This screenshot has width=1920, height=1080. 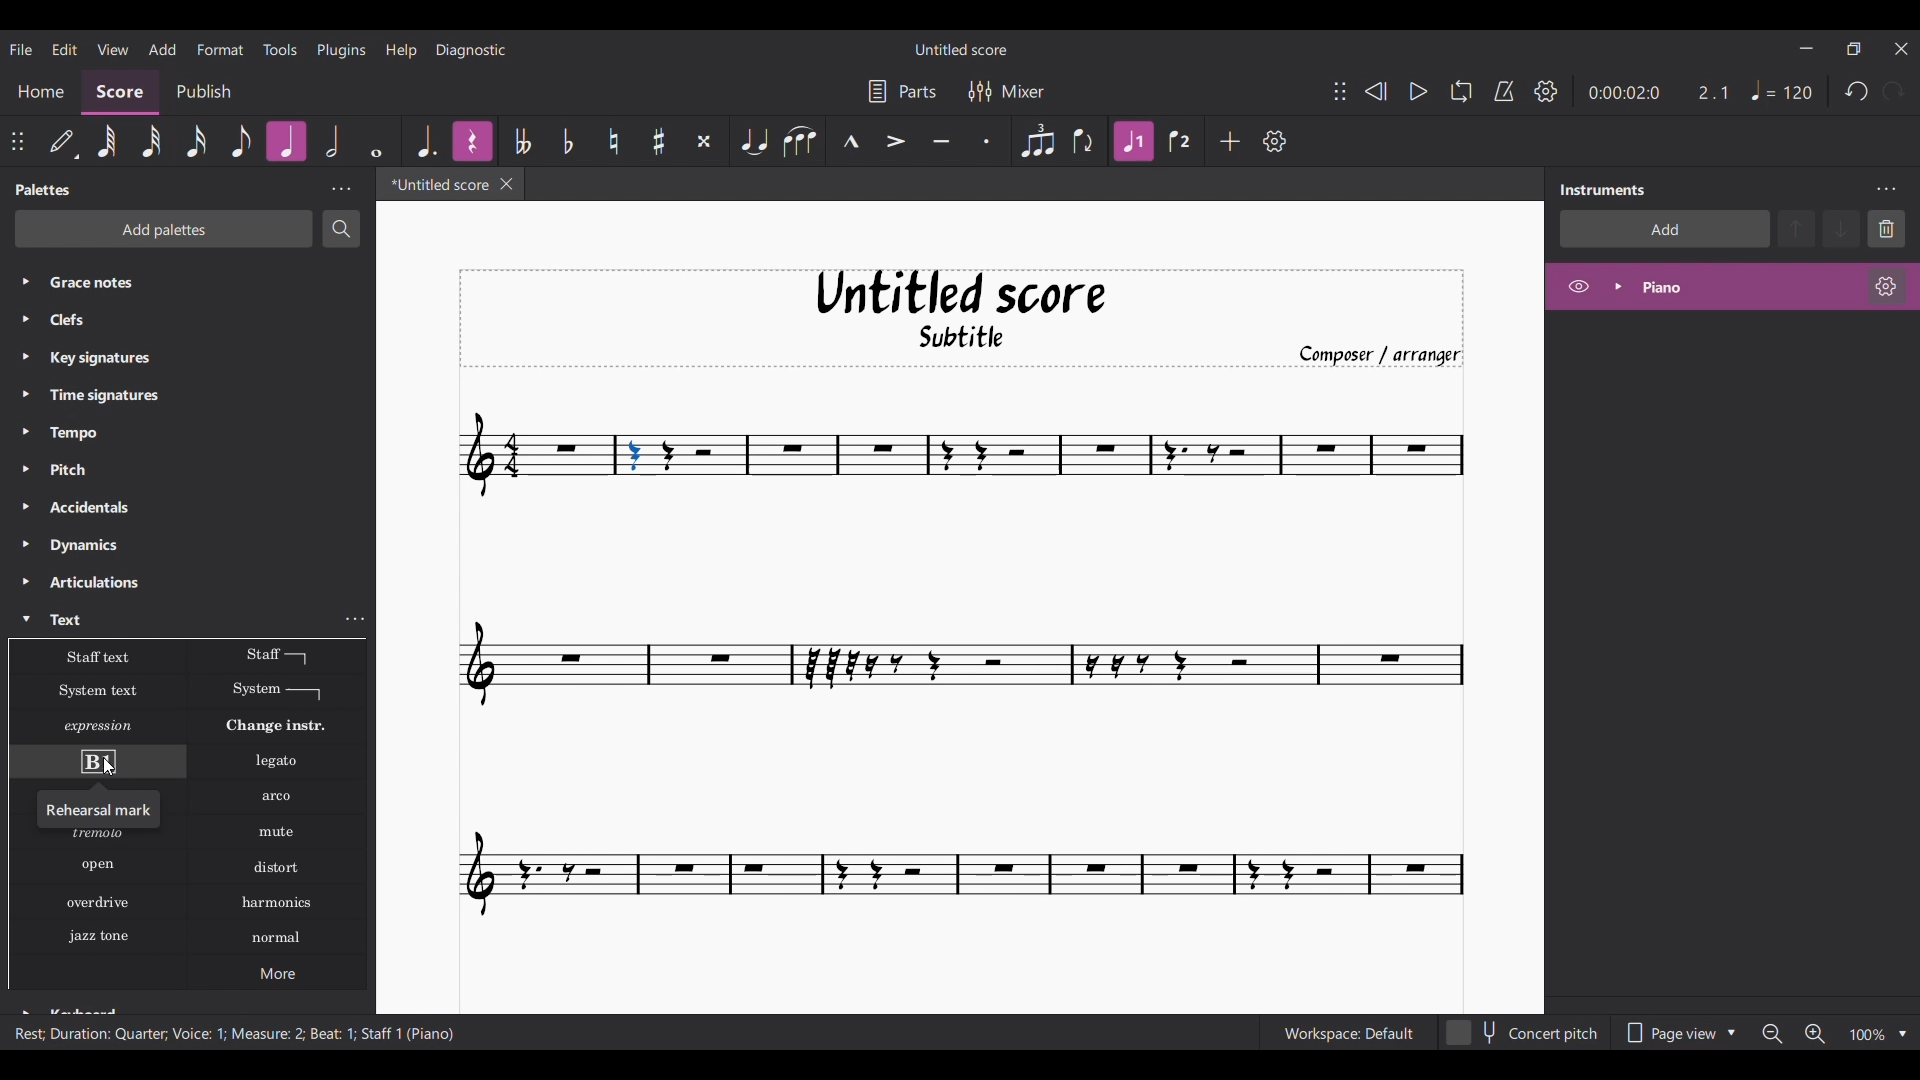 What do you see at coordinates (1179, 141) in the screenshot?
I see `Voice 2` at bounding box center [1179, 141].